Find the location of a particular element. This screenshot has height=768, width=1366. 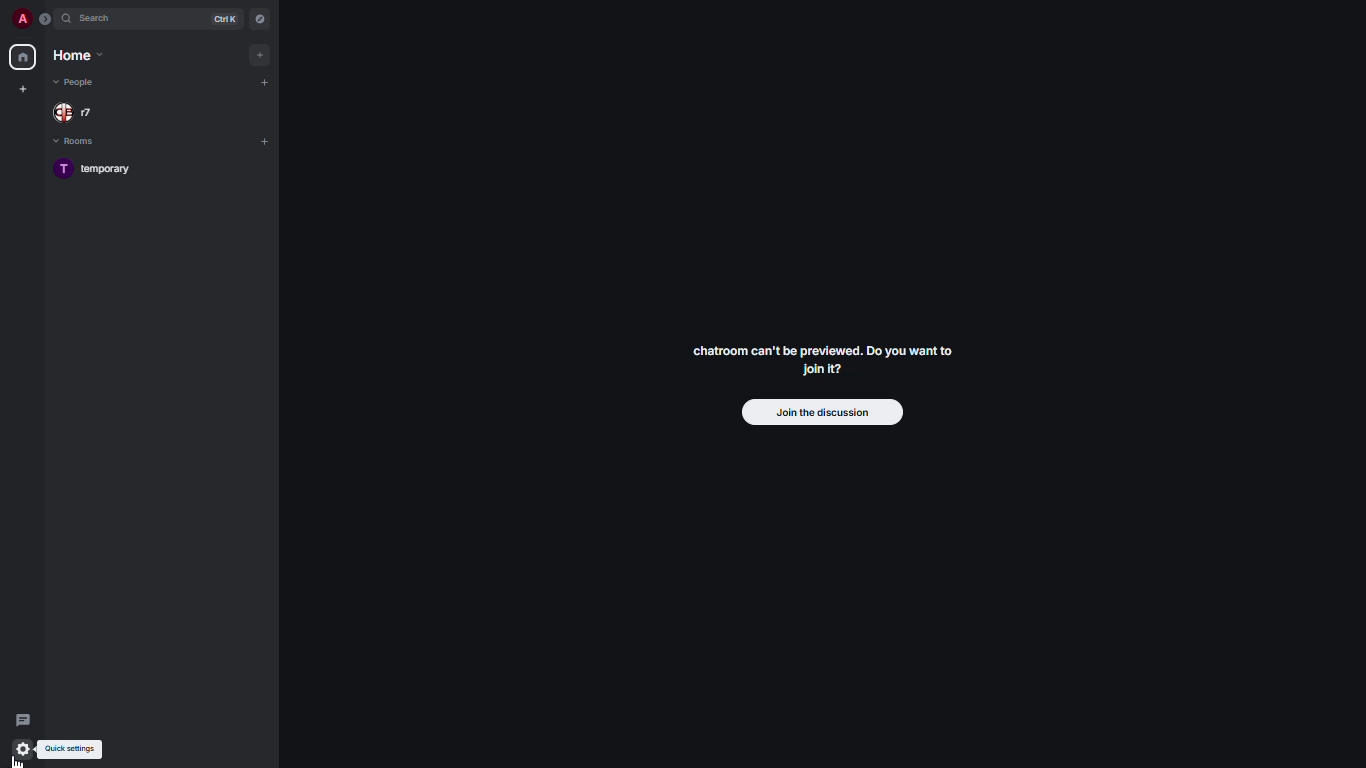

expand is located at coordinates (45, 18).